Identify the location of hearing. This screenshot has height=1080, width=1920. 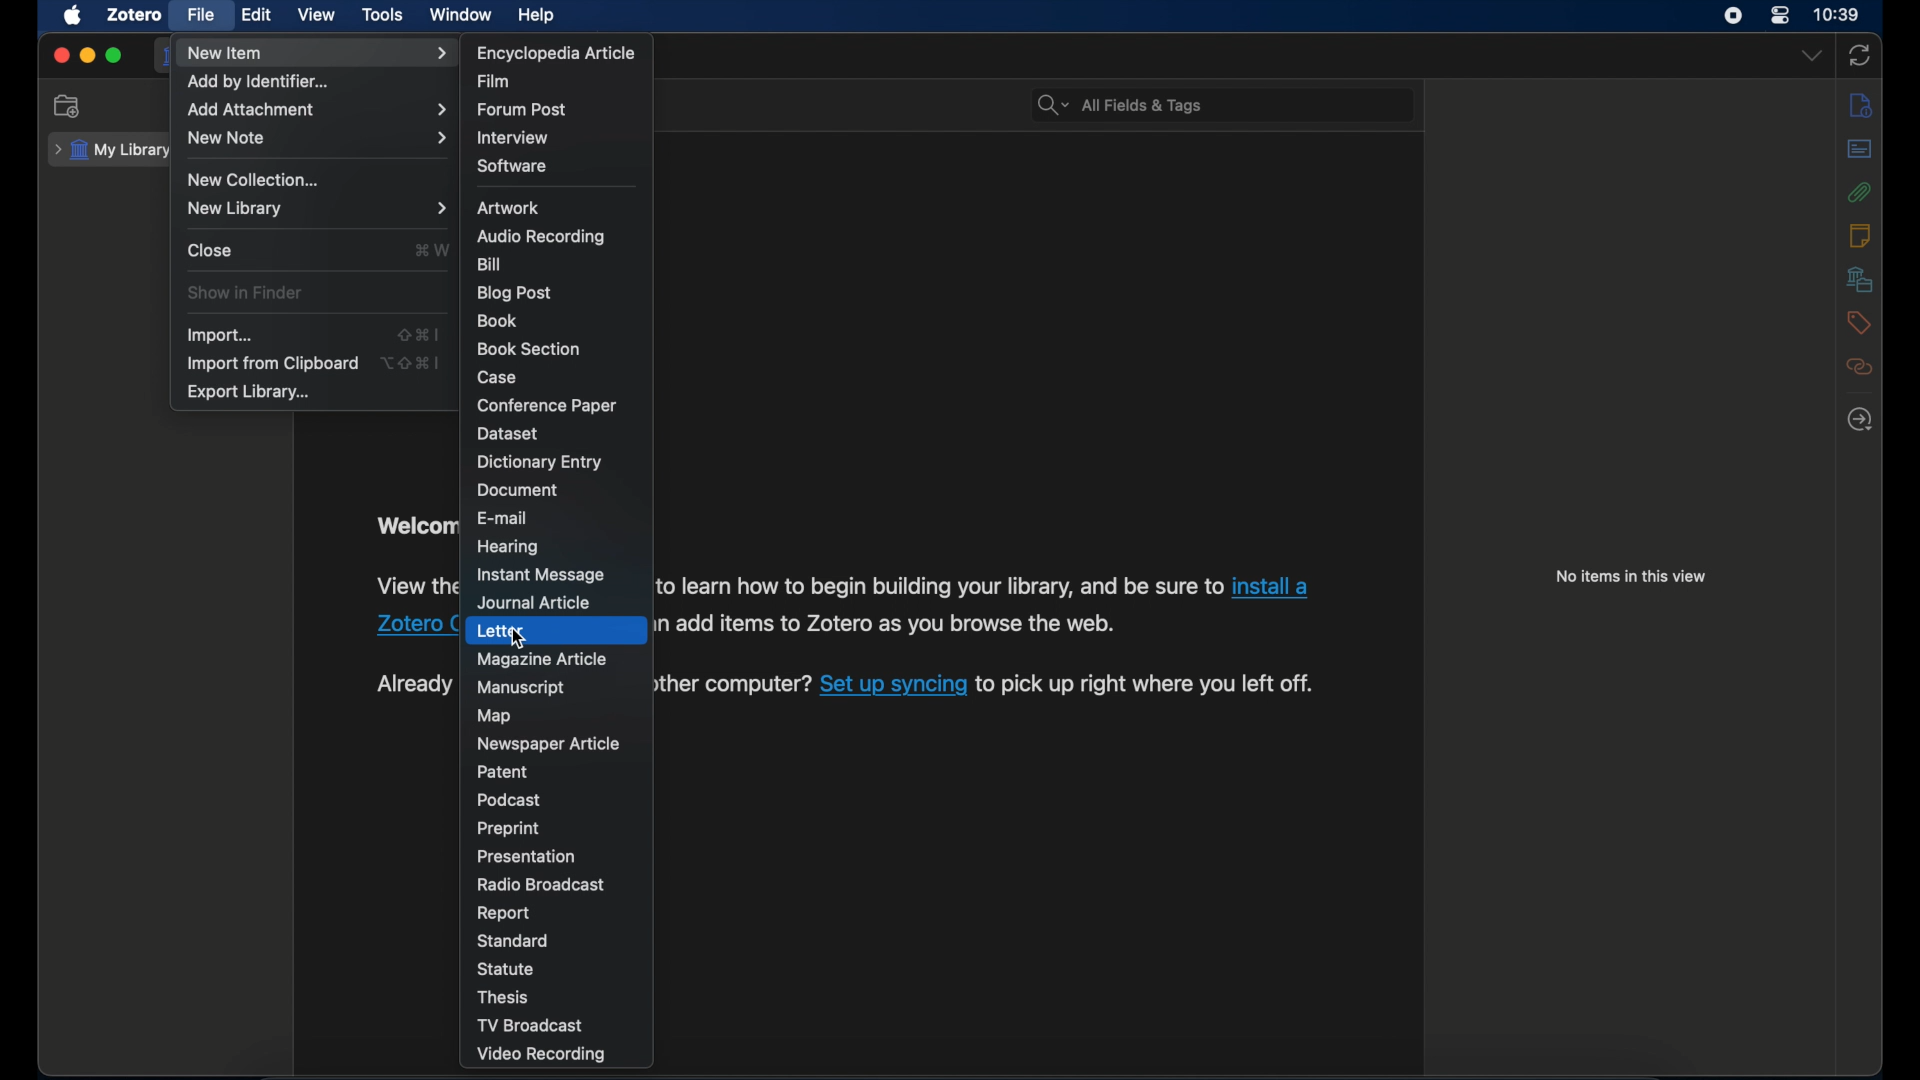
(509, 547).